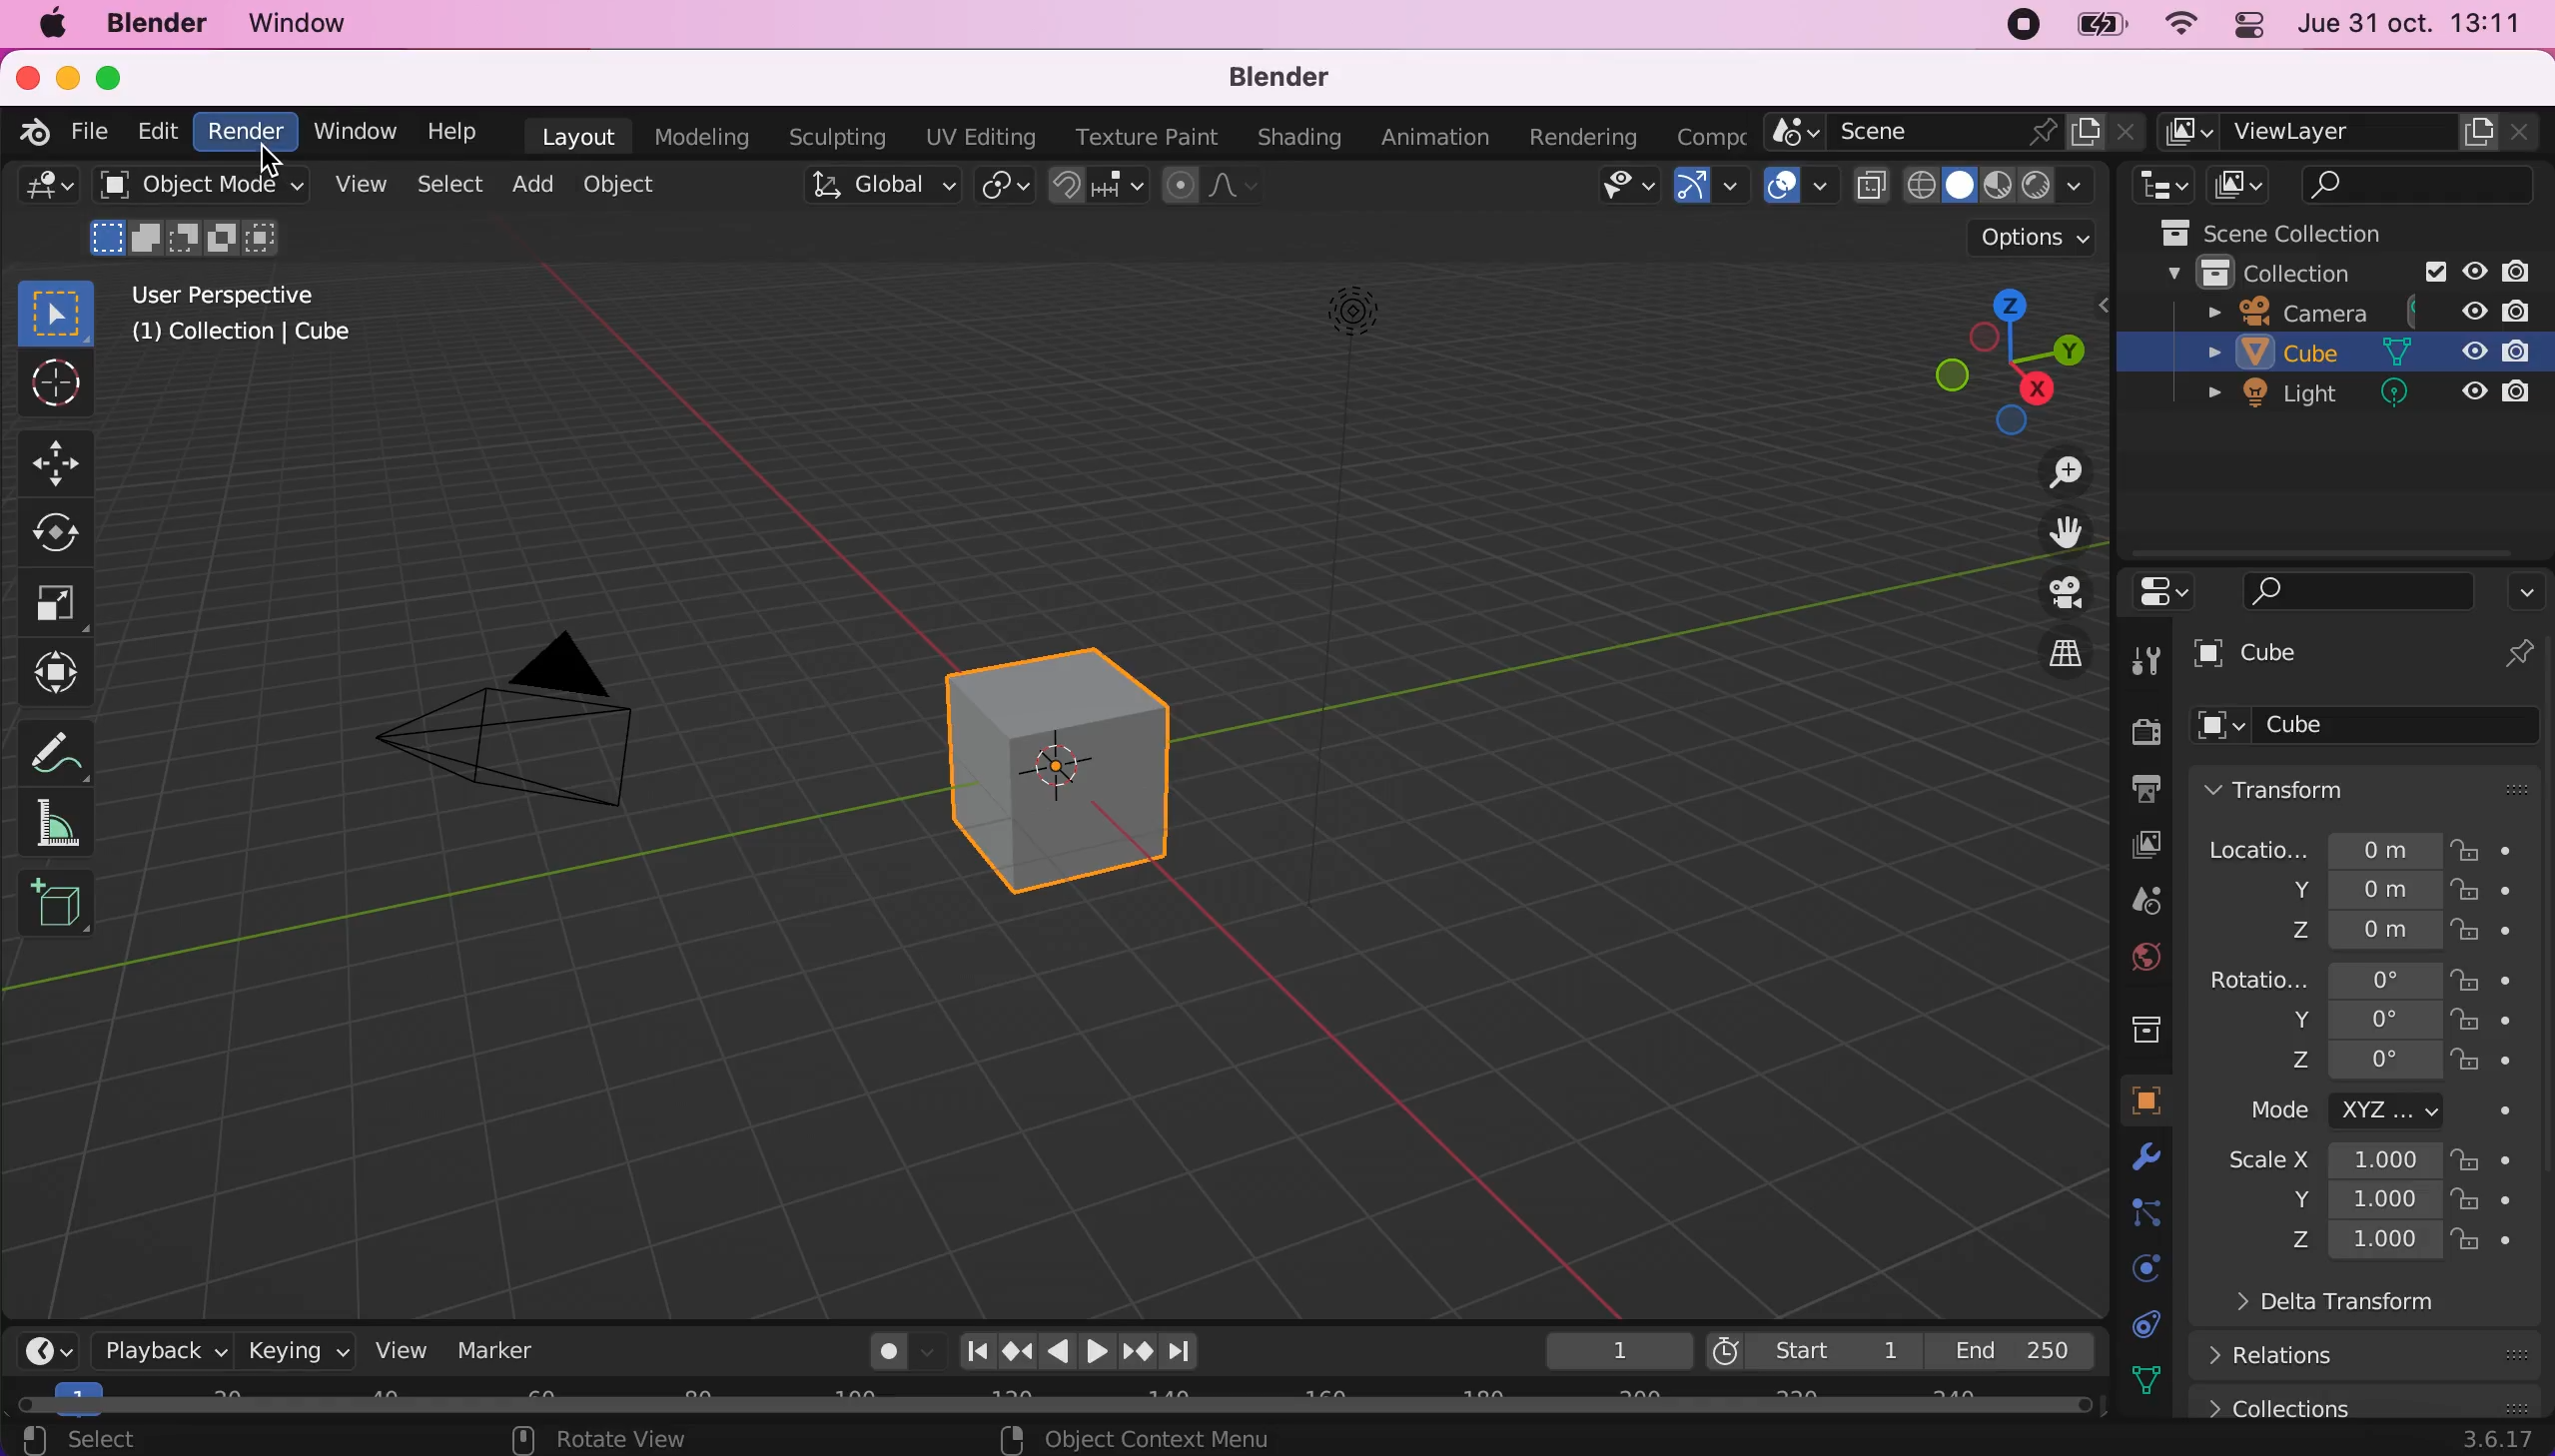 This screenshot has height=1456, width=2555. What do you see at coordinates (607, 1440) in the screenshot?
I see `rotate view` at bounding box center [607, 1440].